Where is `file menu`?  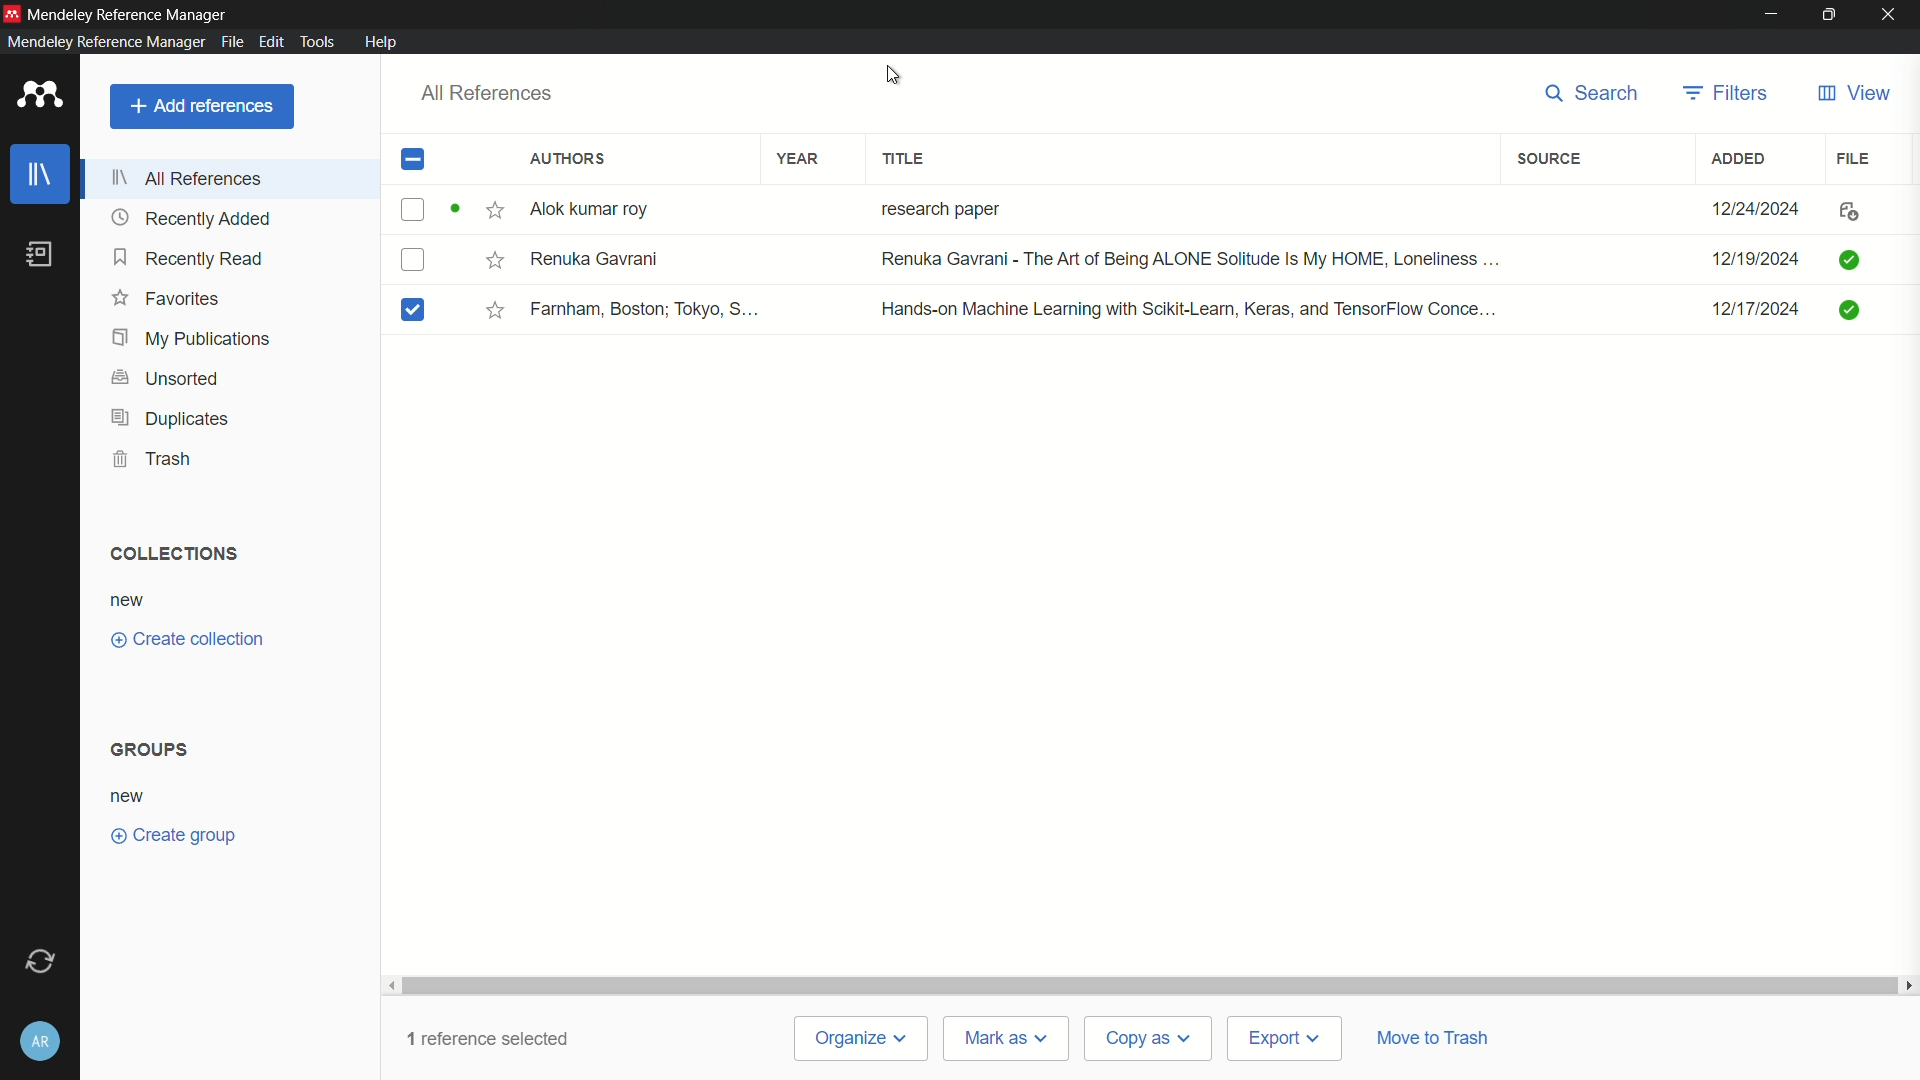 file menu is located at coordinates (233, 44).